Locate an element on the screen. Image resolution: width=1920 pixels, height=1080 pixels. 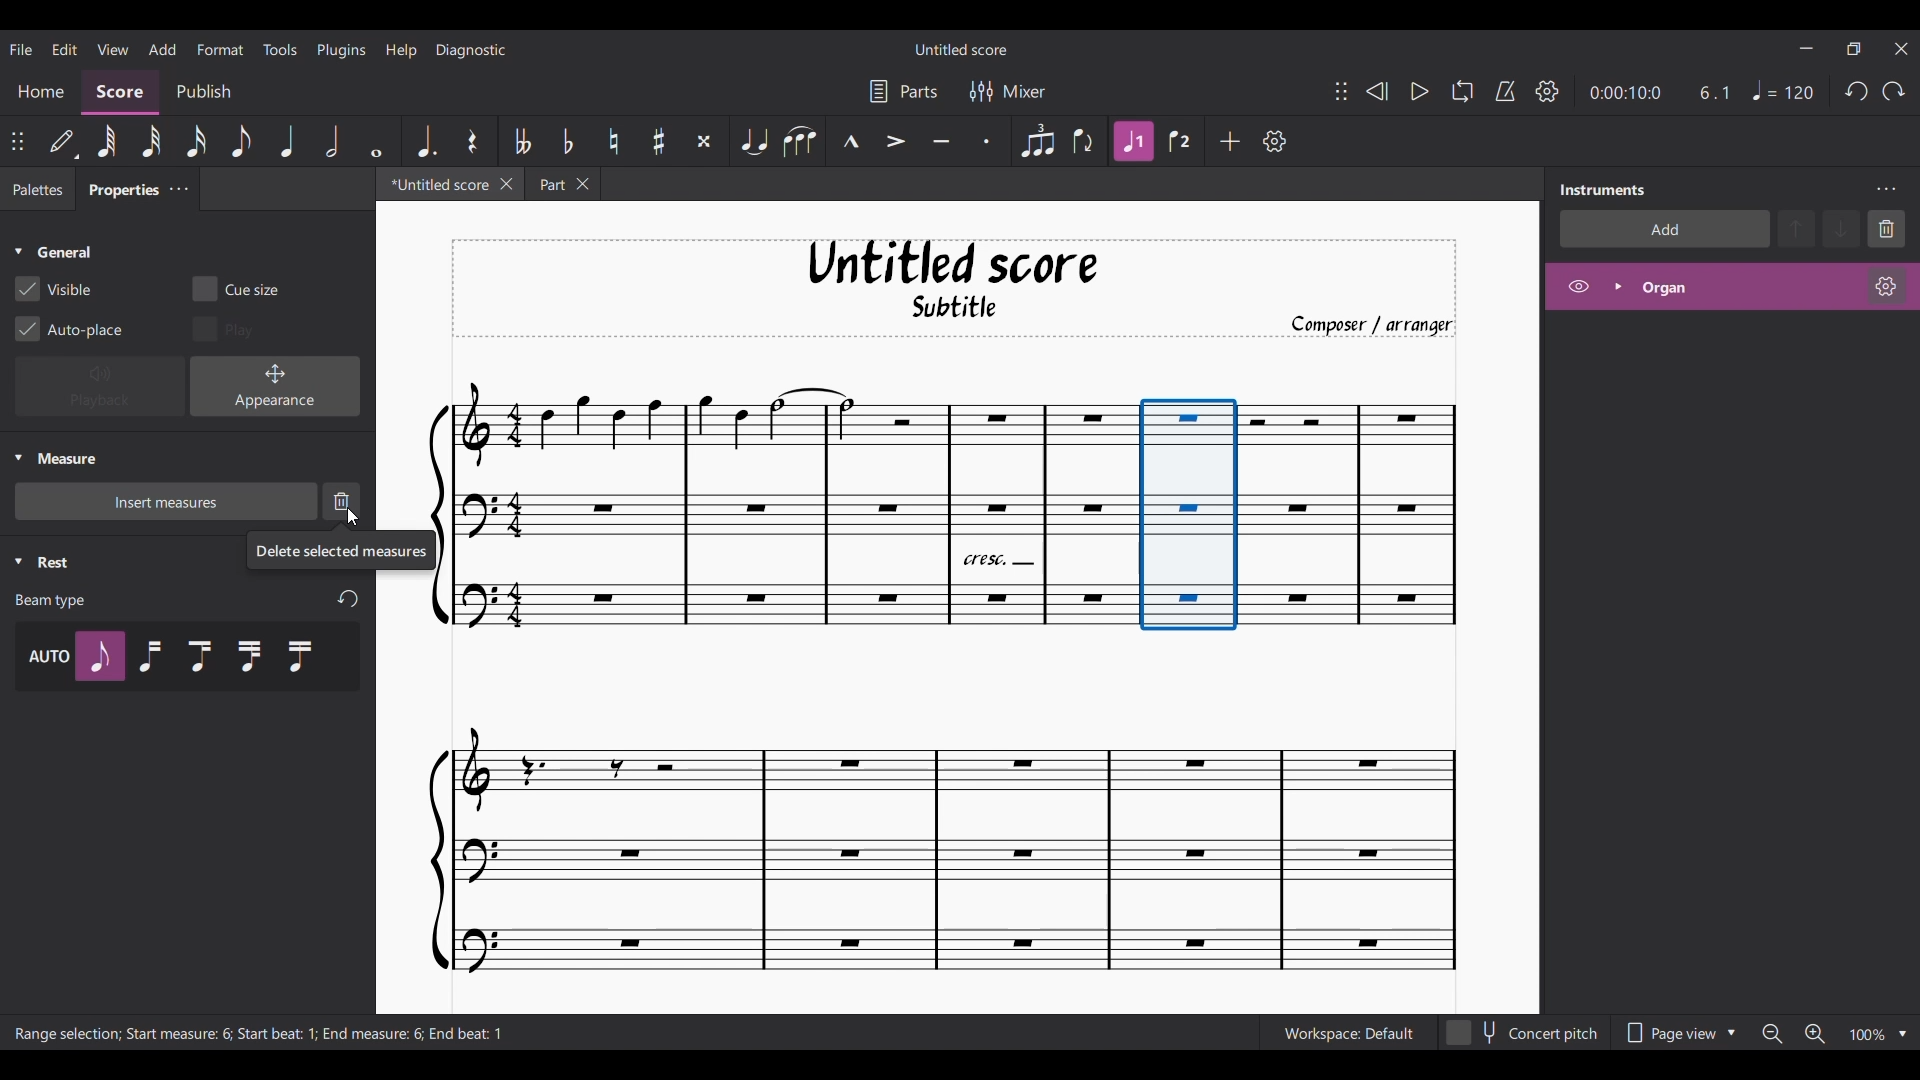
Add menu is located at coordinates (162, 48).